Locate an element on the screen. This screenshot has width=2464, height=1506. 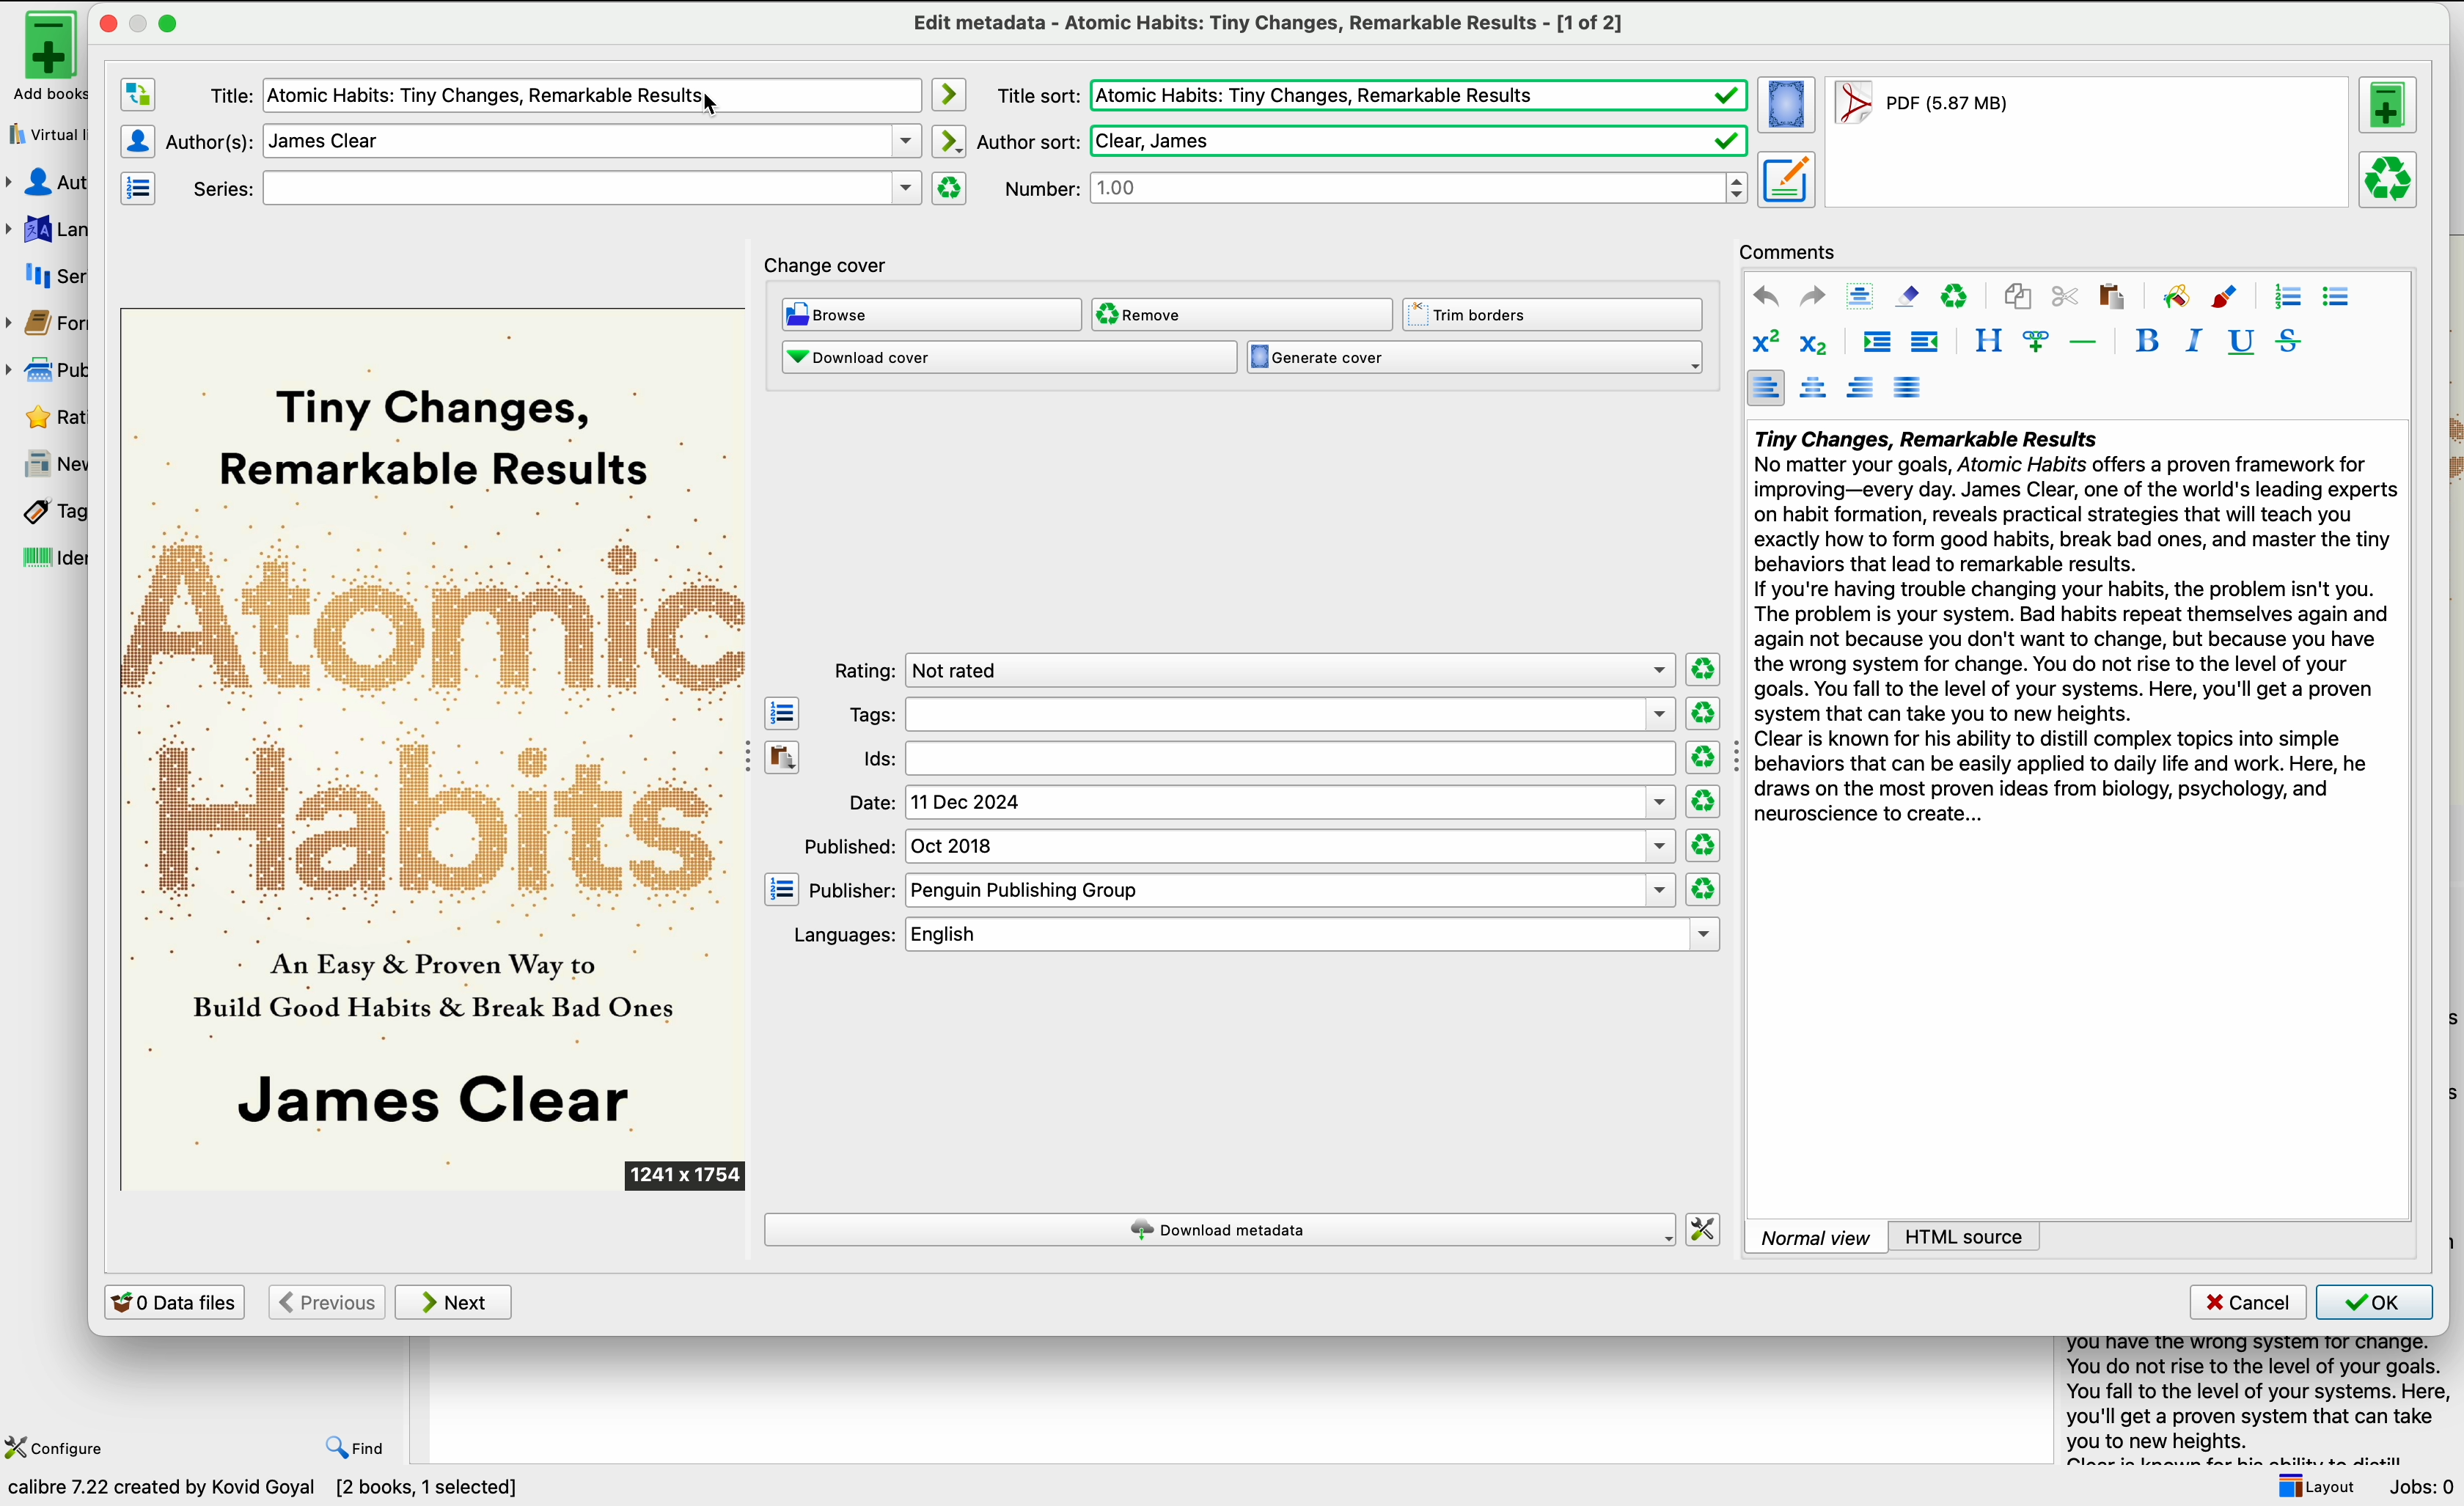
unordered list is located at coordinates (2338, 298).